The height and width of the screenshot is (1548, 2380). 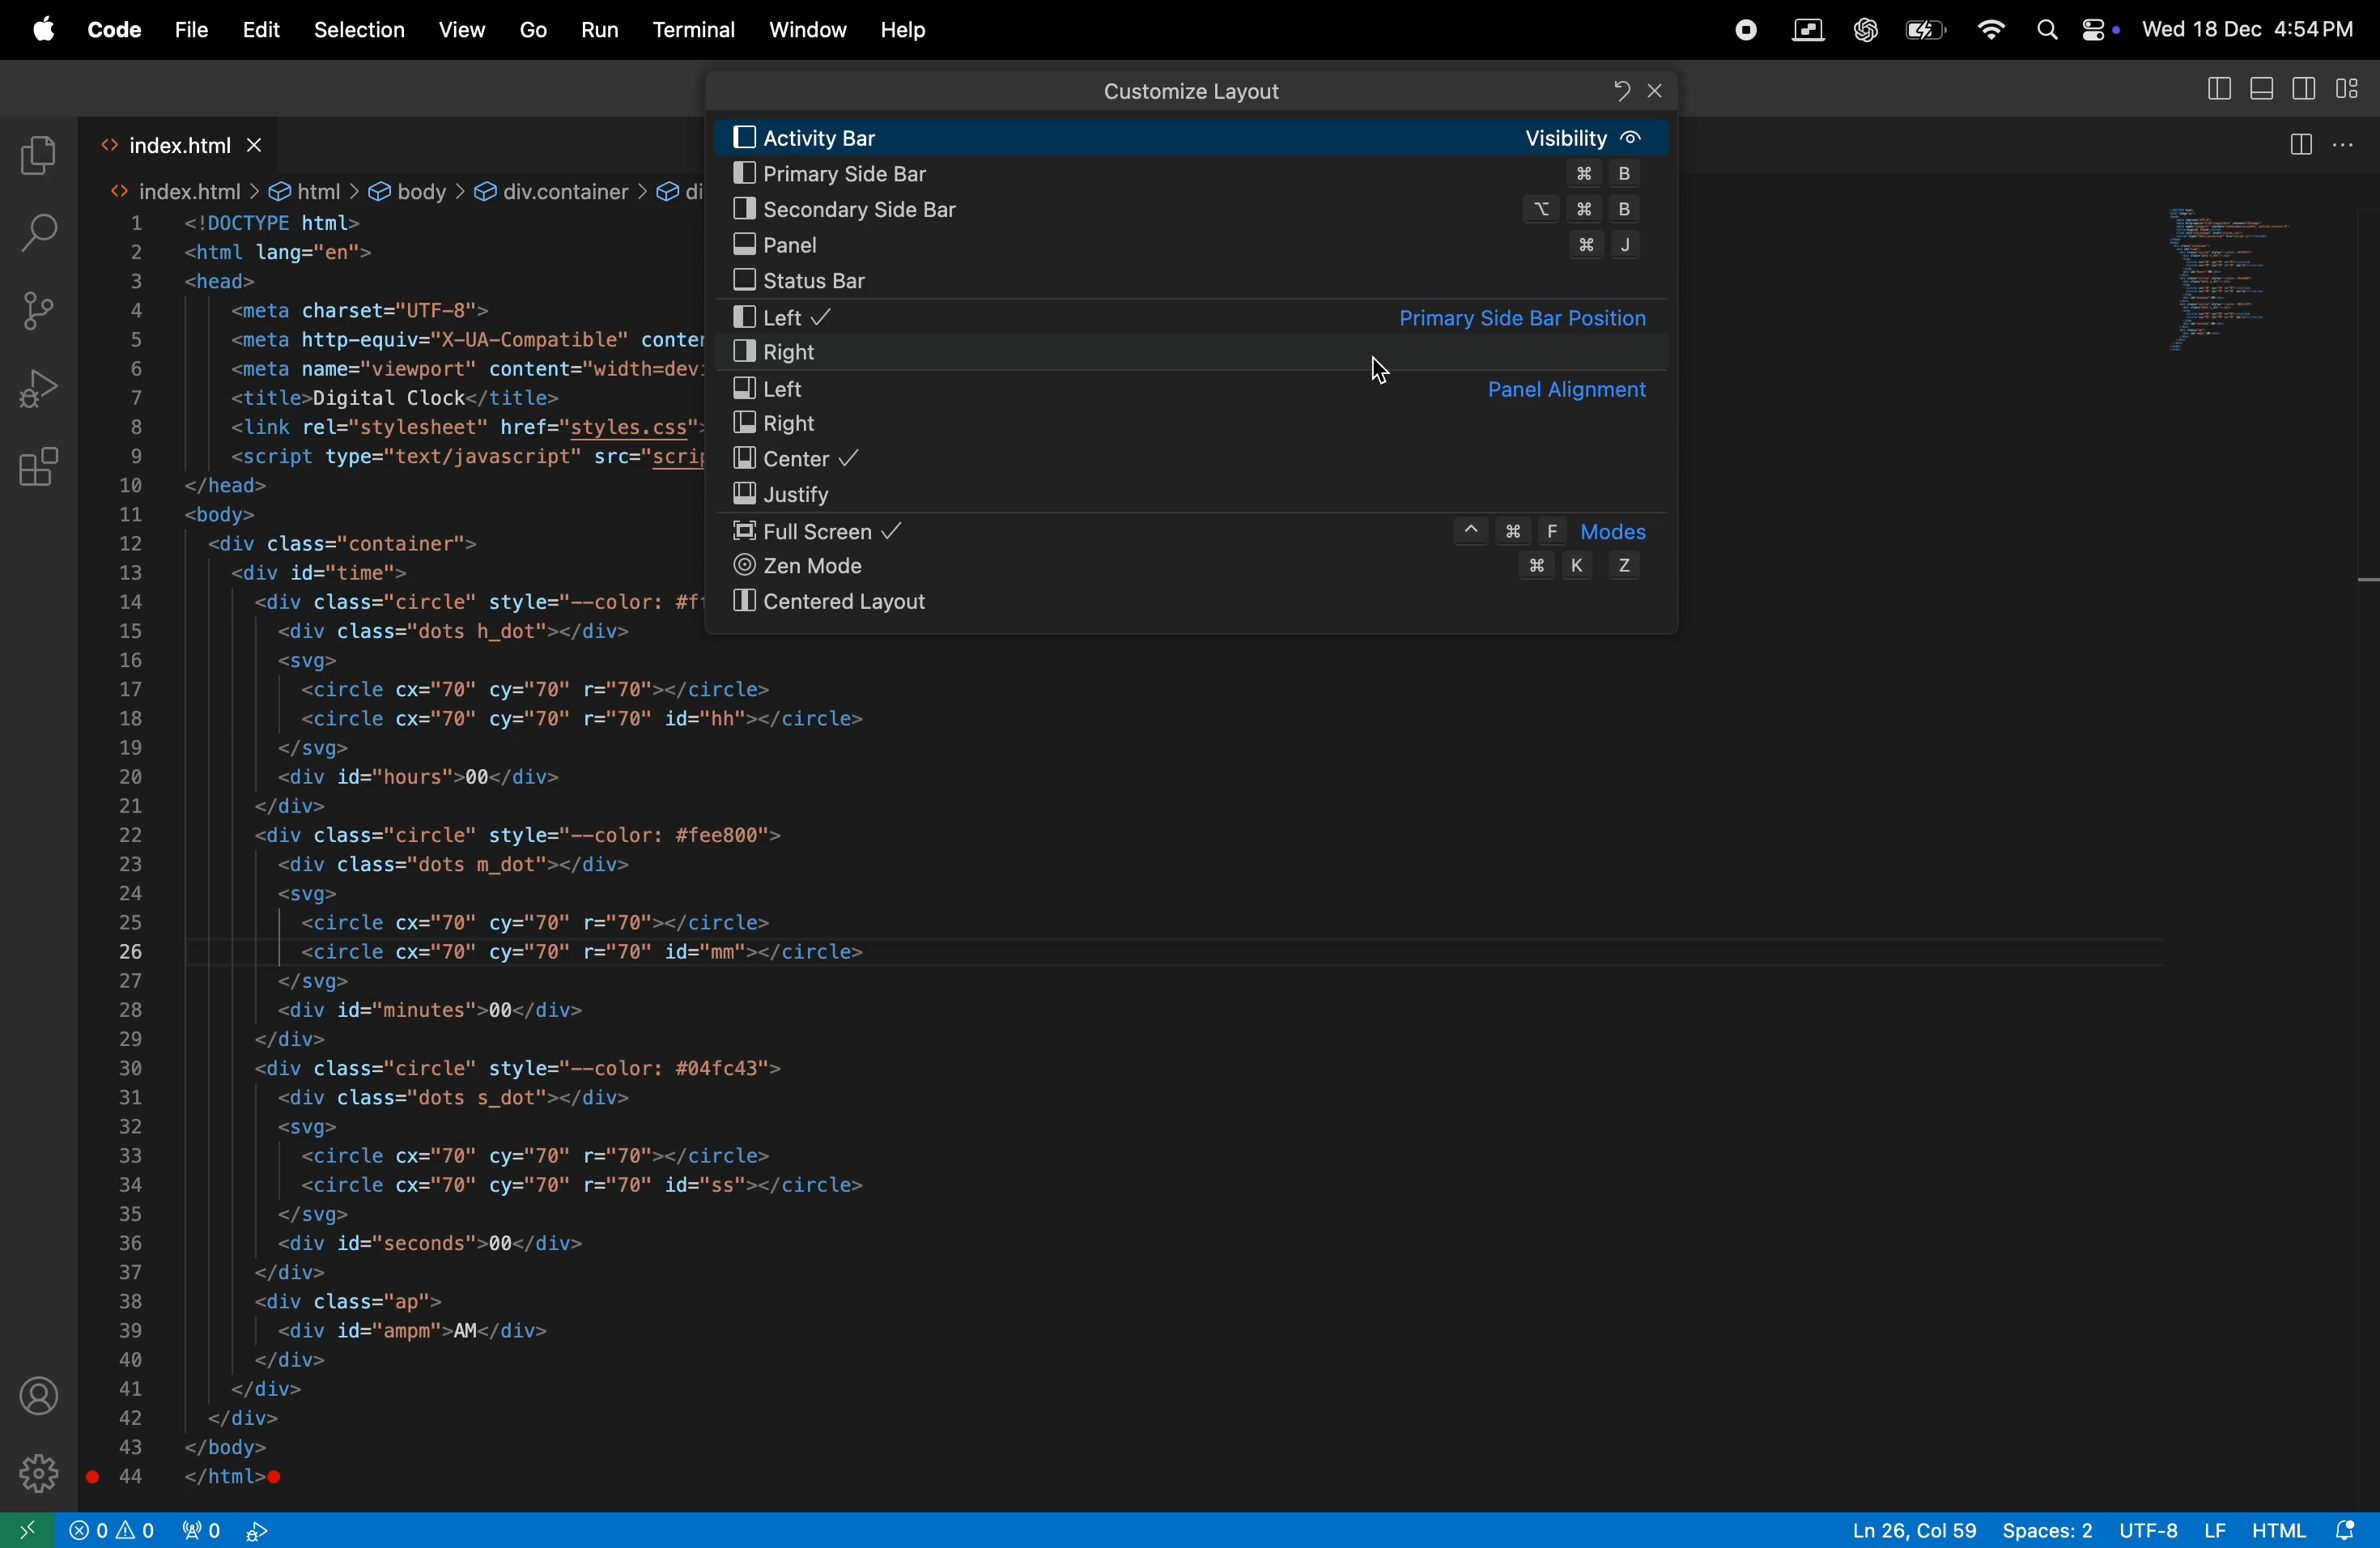 What do you see at coordinates (41, 30) in the screenshot?
I see `apple menu` at bounding box center [41, 30].